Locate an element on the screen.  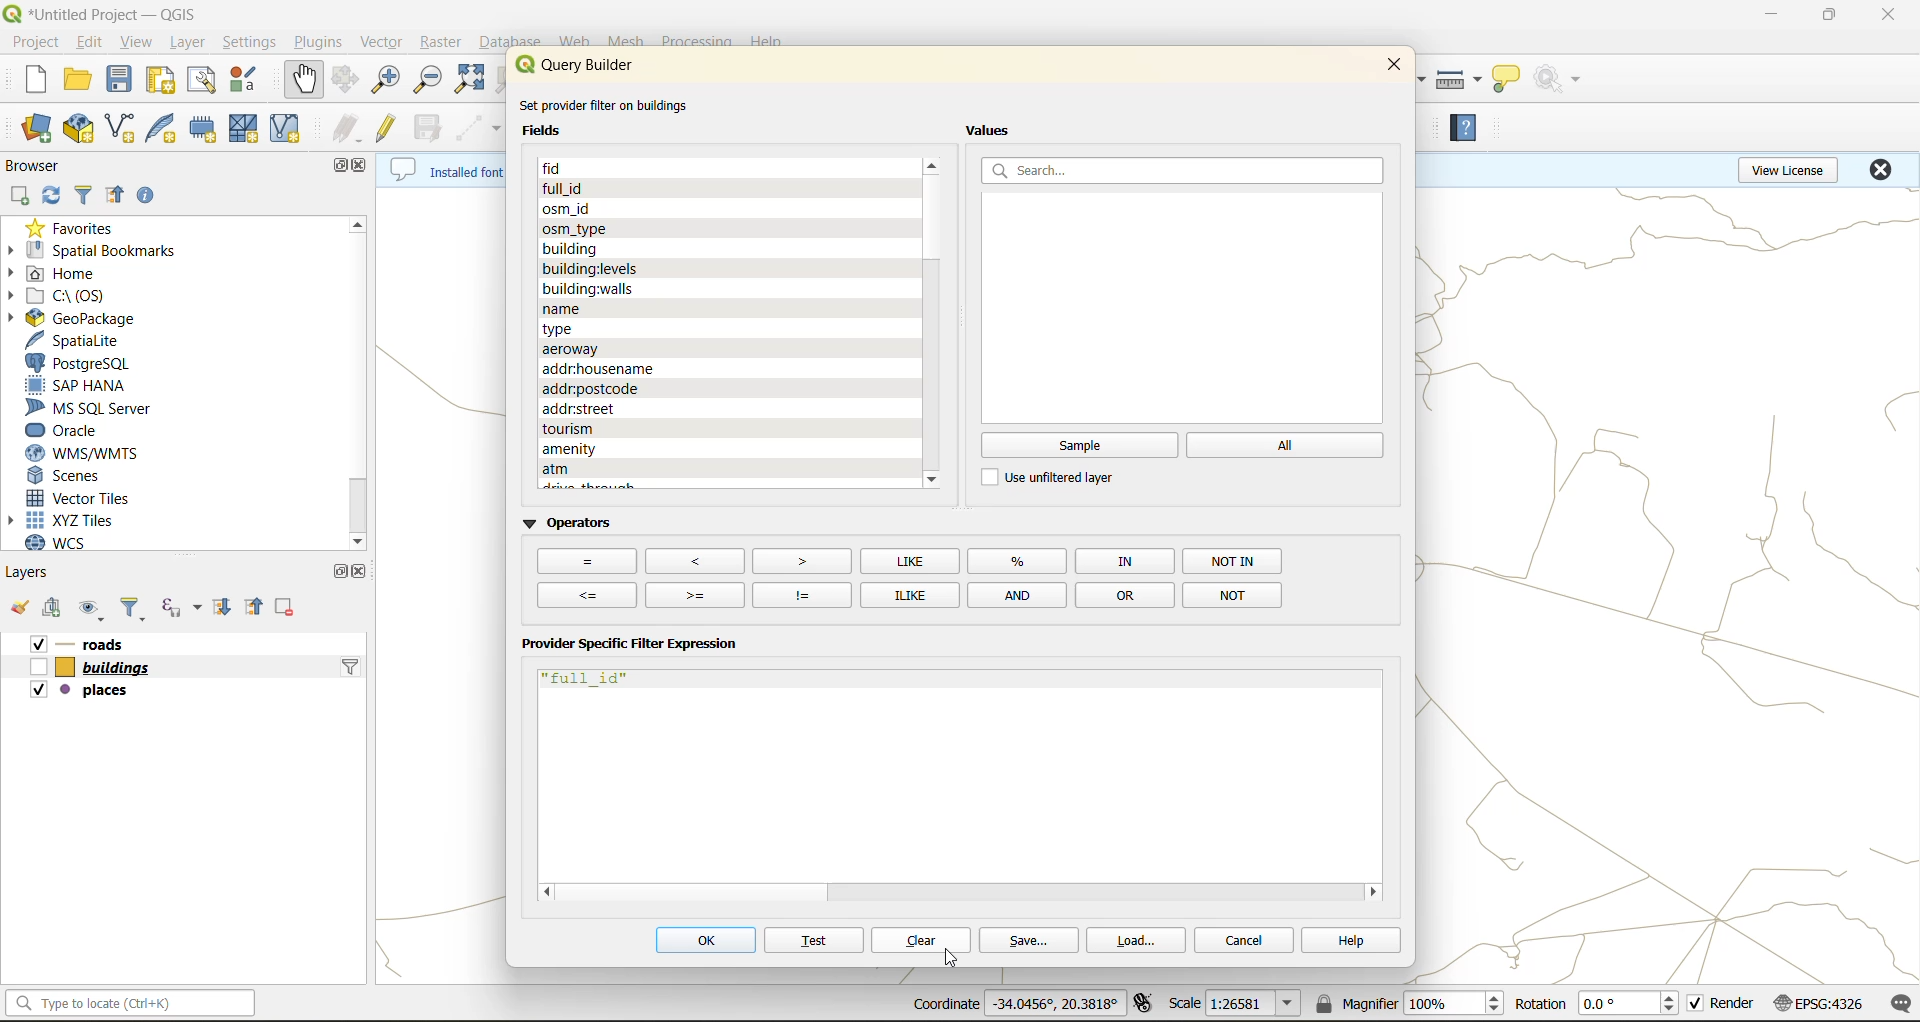
help is located at coordinates (1473, 132).